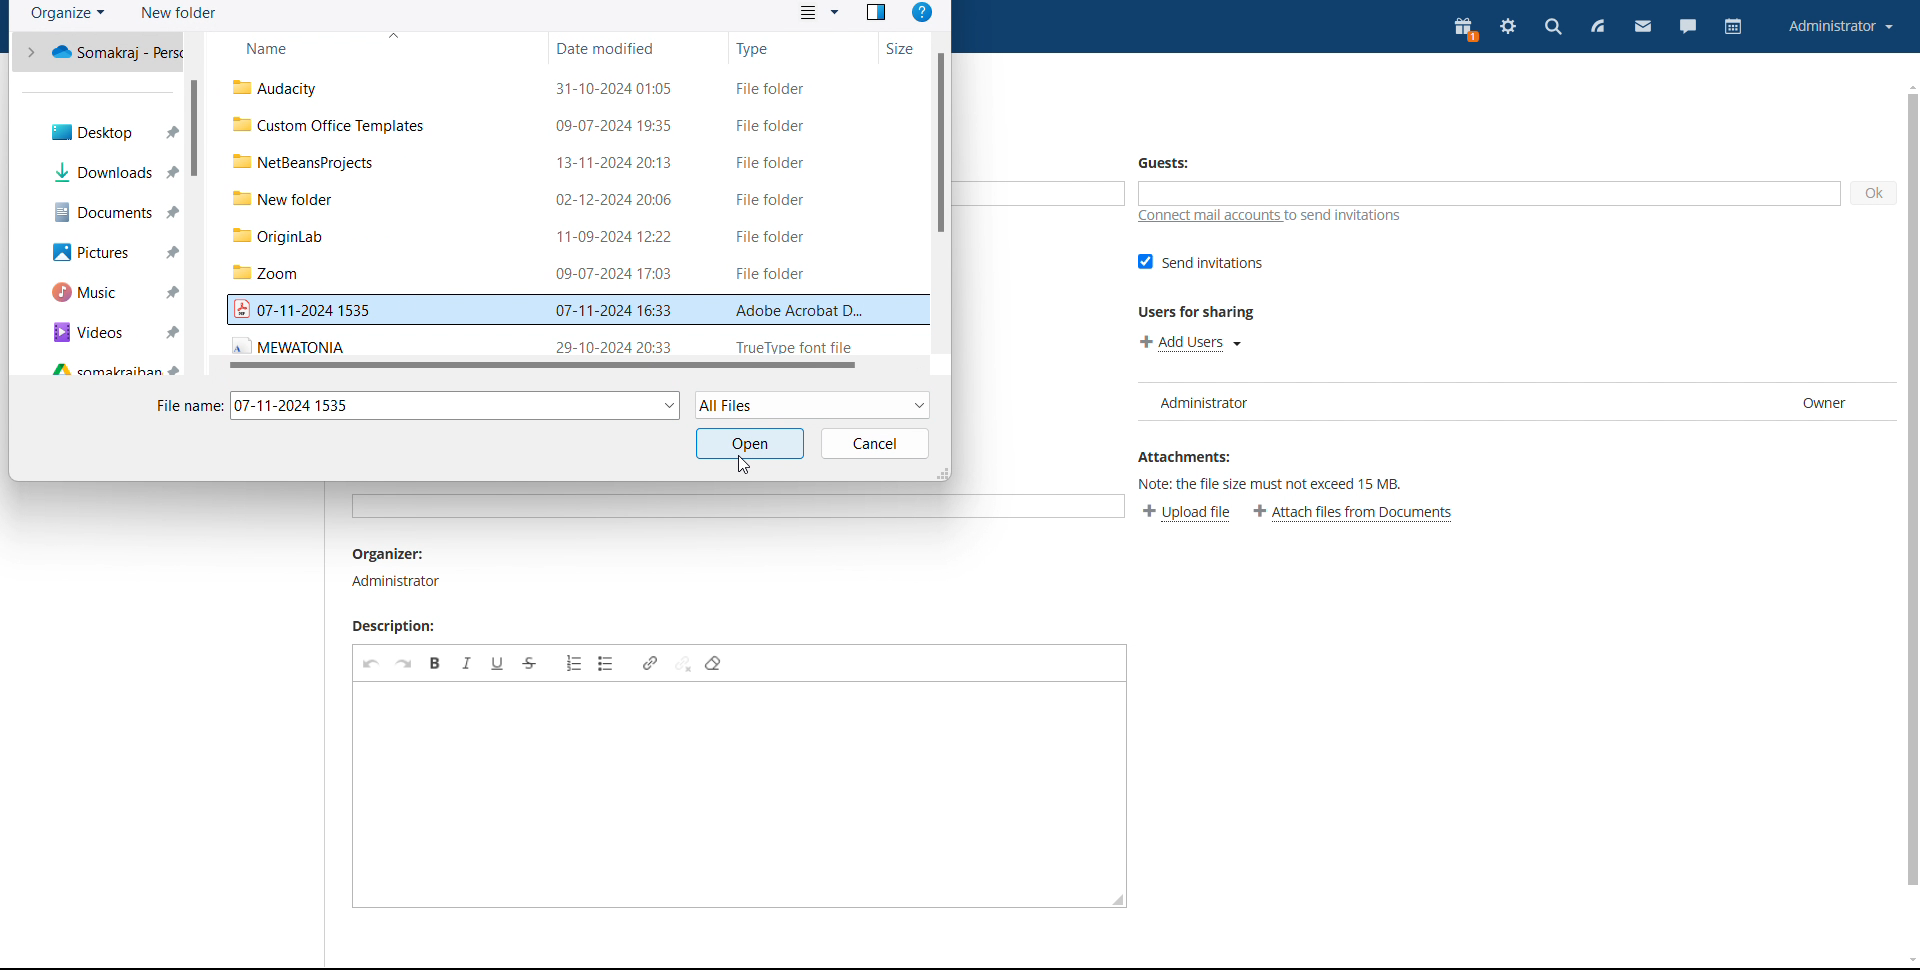  Describe the element at coordinates (877, 14) in the screenshot. I see `preview` at that location.